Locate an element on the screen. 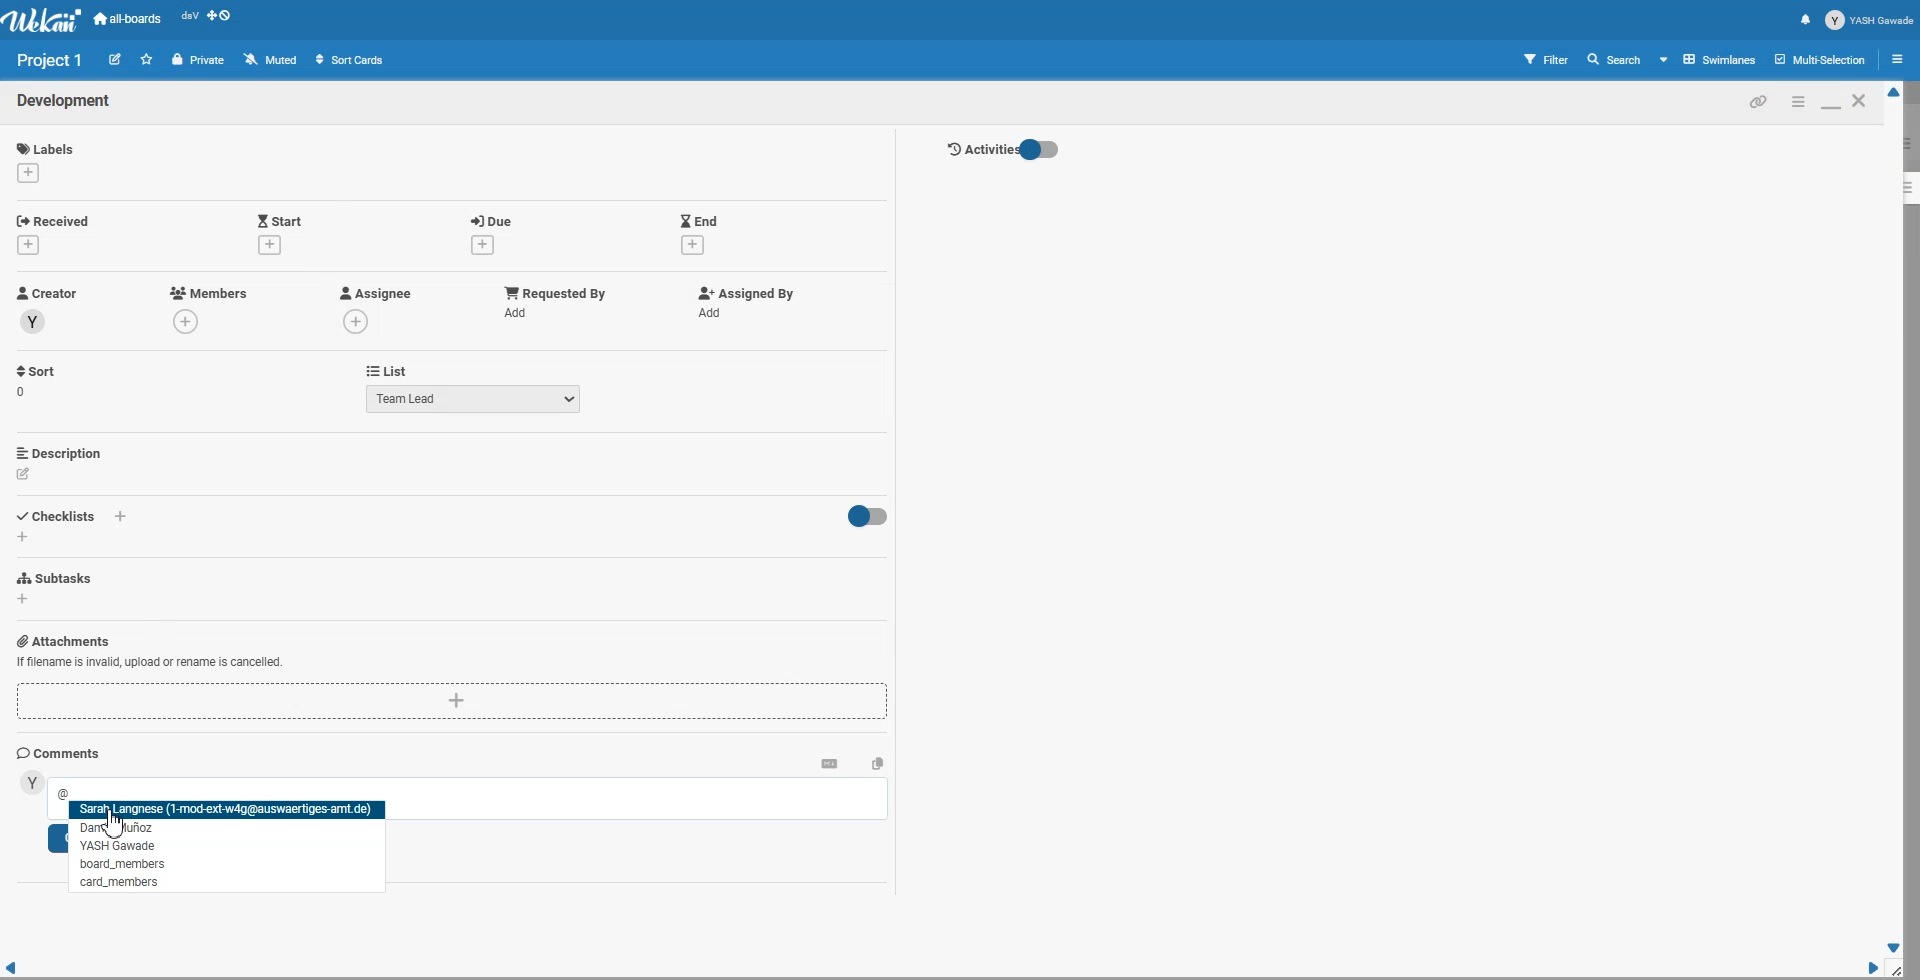 This screenshot has height=980, width=1920. add is located at coordinates (32, 244).